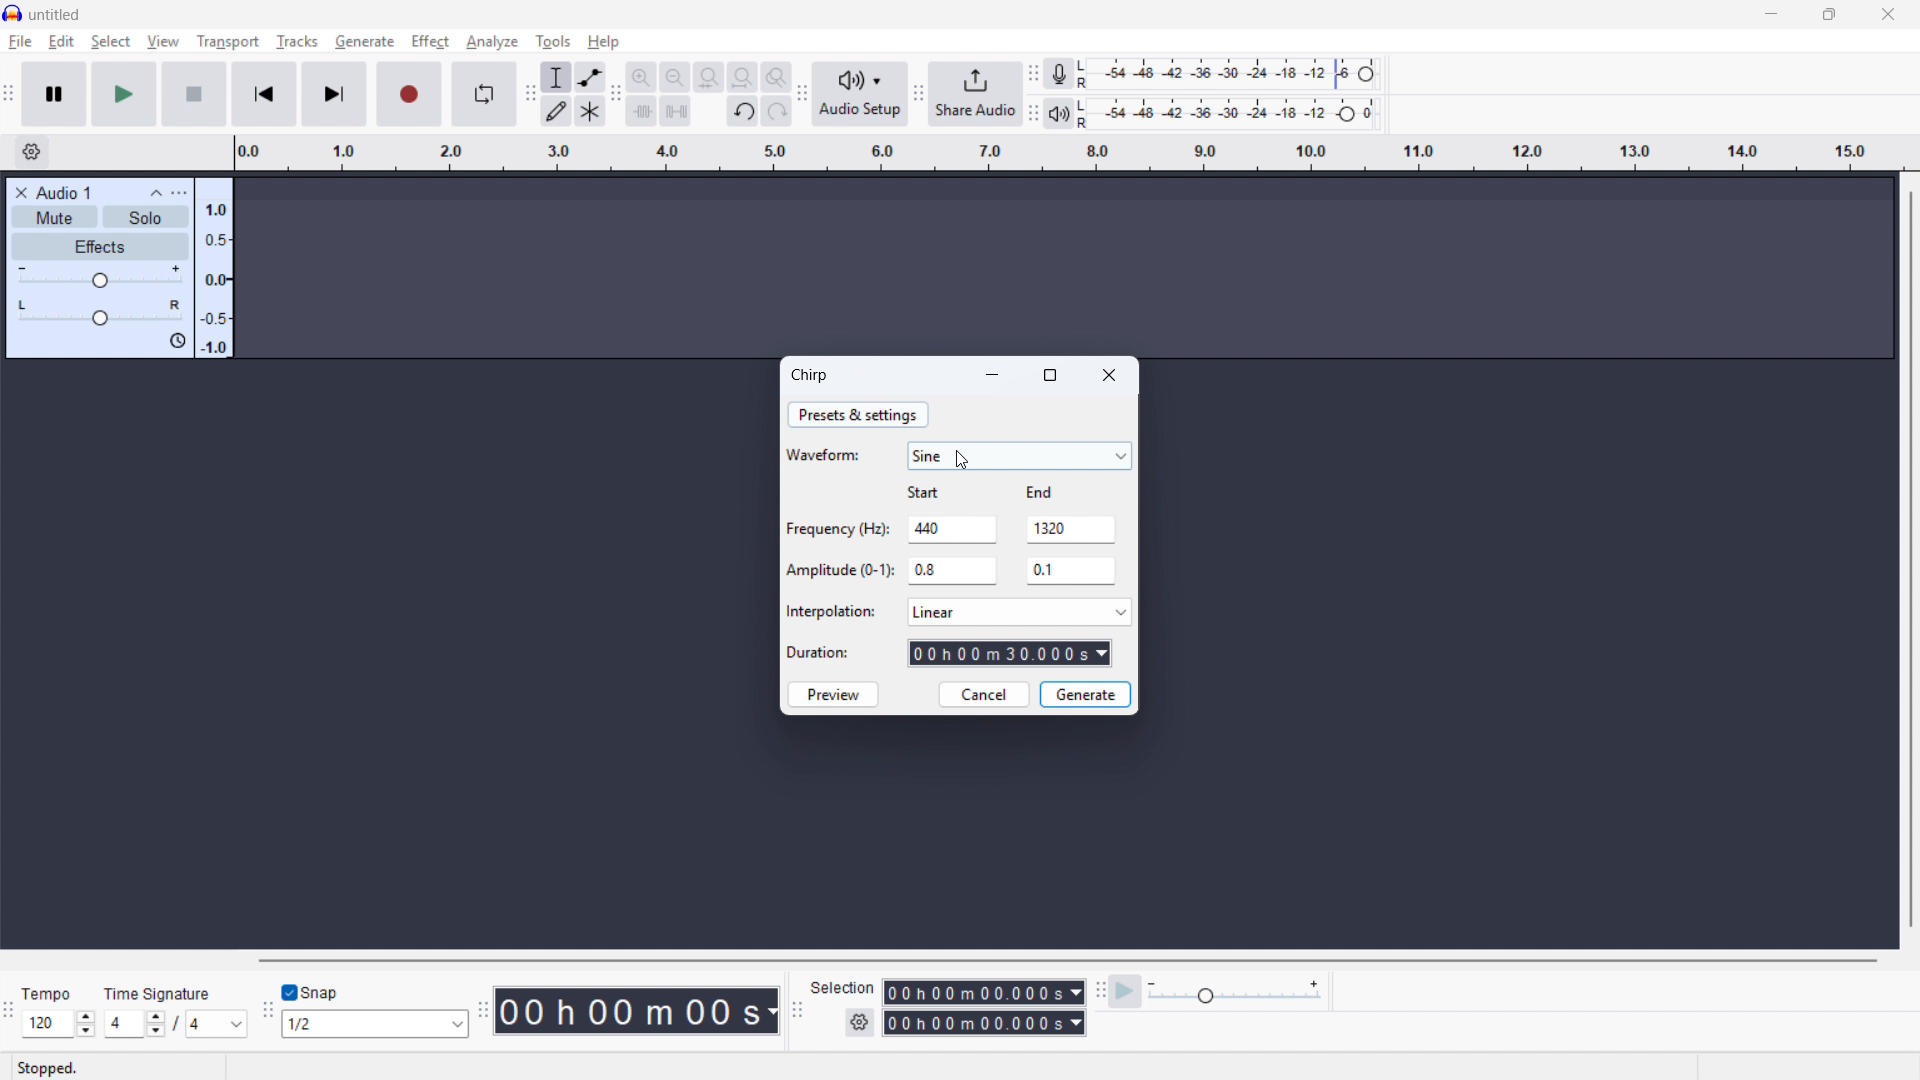 This screenshot has width=1920, height=1080. Describe the element at coordinates (1235, 992) in the screenshot. I see `Playback speed ` at that location.